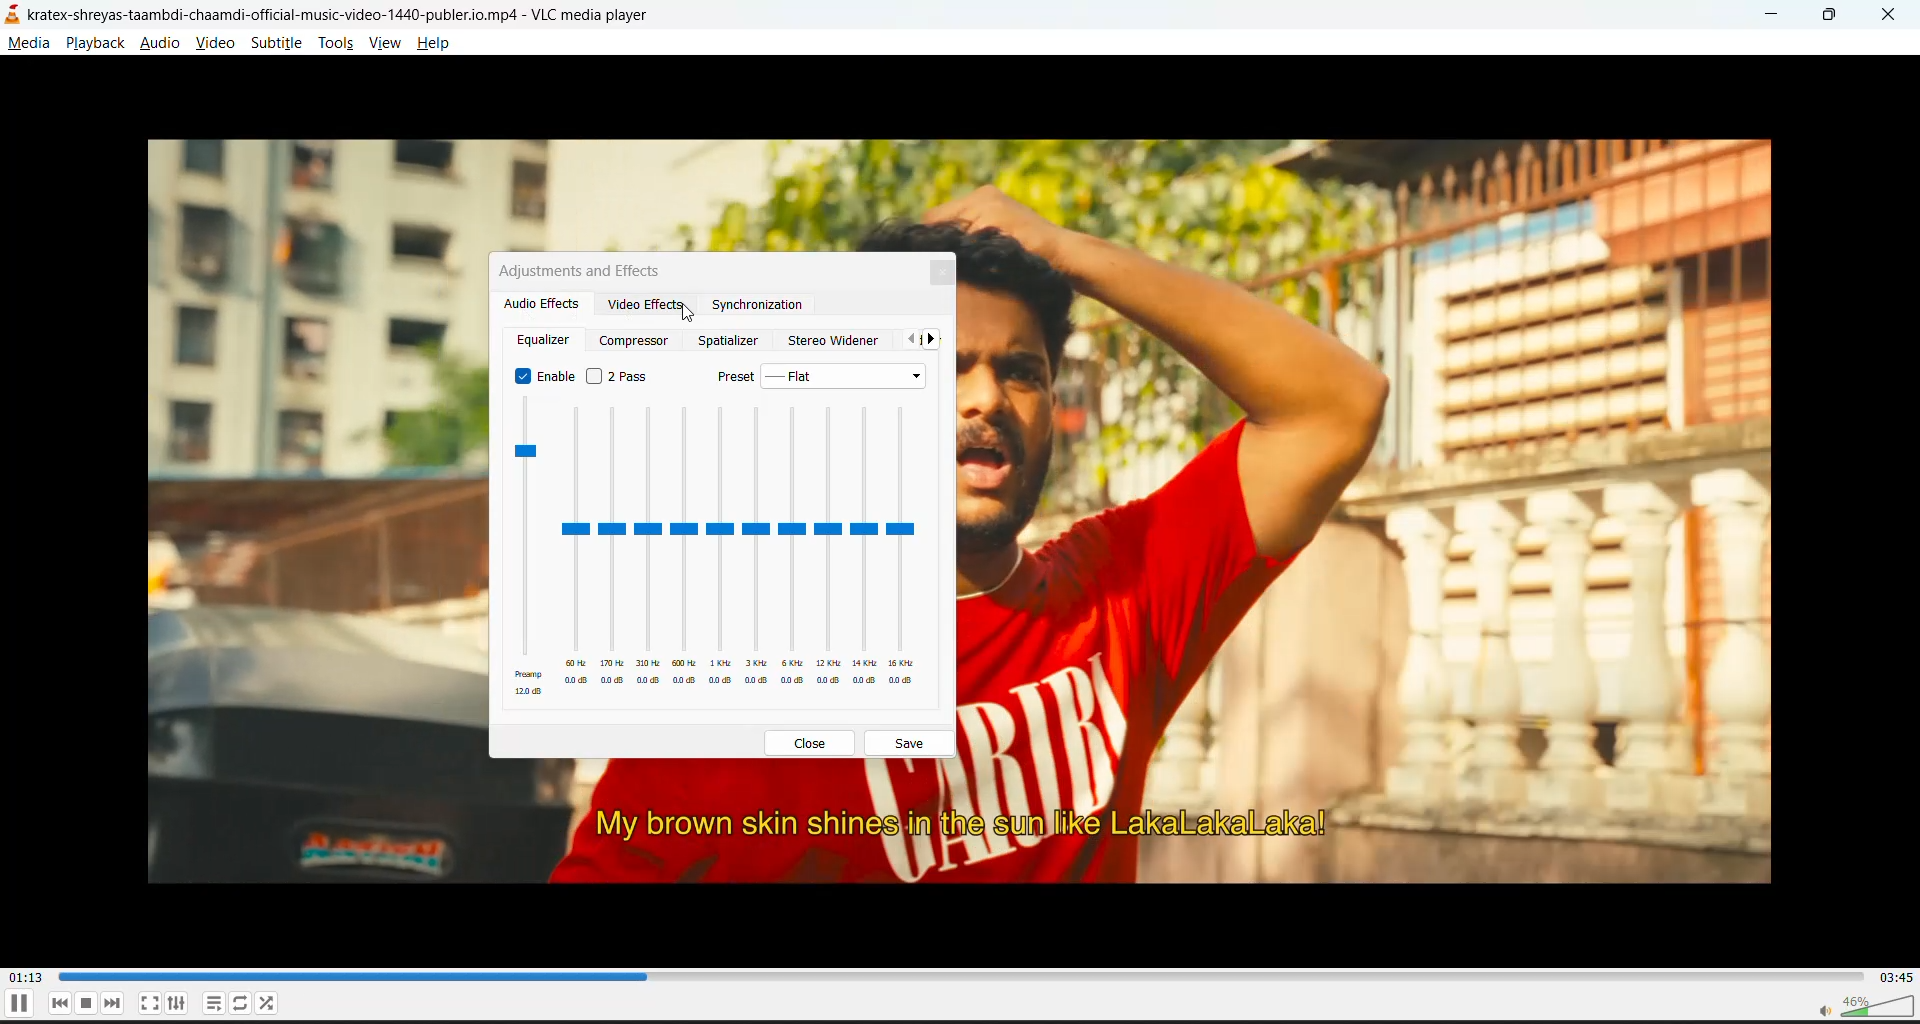  What do you see at coordinates (1890, 17) in the screenshot?
I see `close` at bounding box center [1890, 17].